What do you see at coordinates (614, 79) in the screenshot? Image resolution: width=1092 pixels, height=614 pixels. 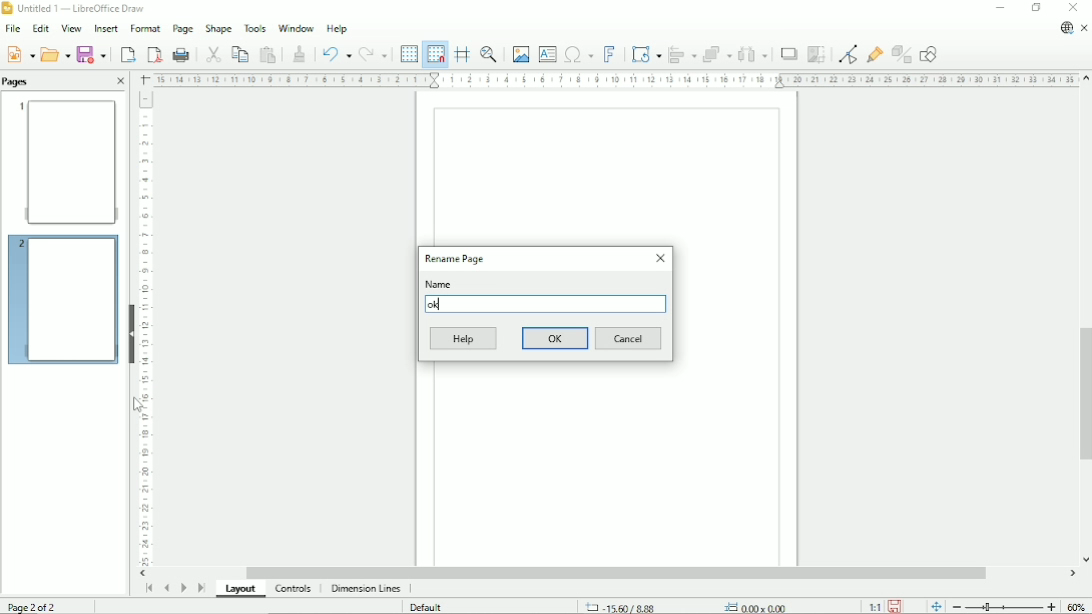 I see `Horizontal scale` at bounding box center [614, 79].